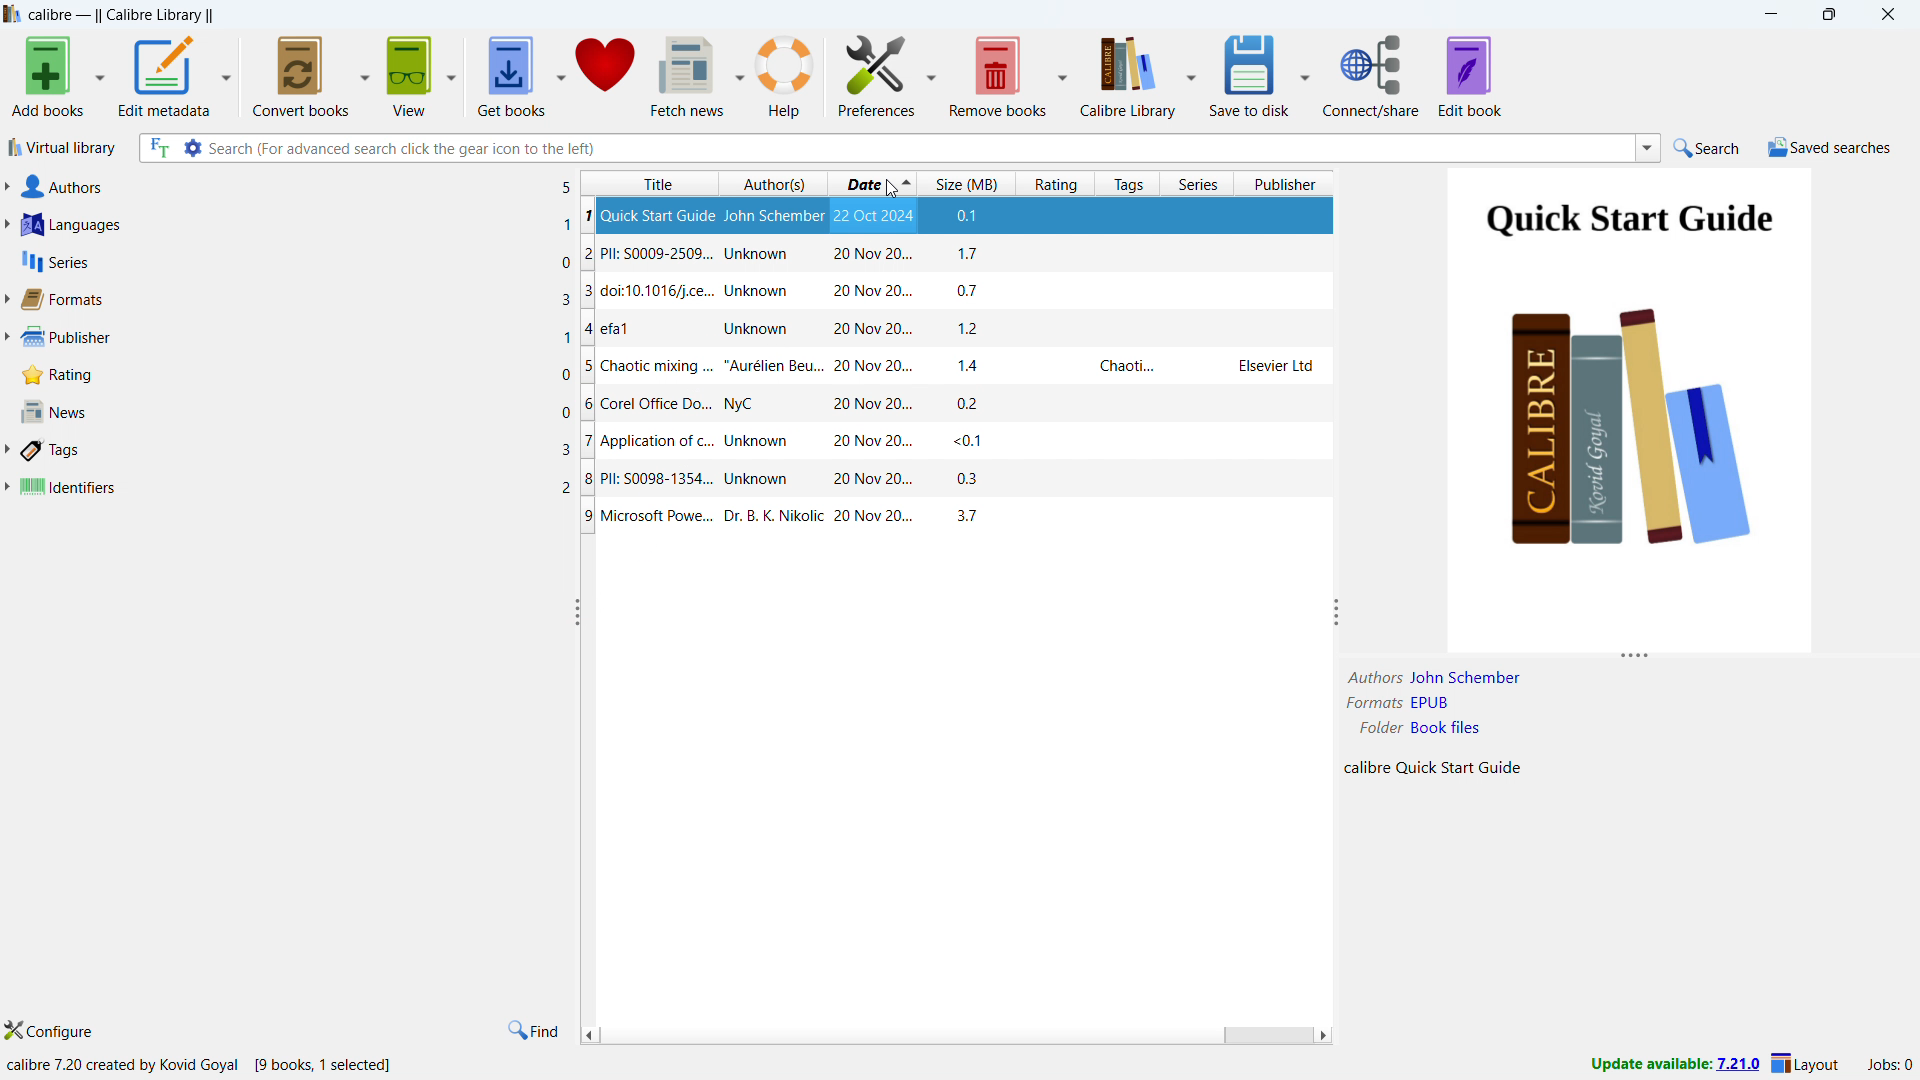 The width and height of the screenshot is (1920, 1080). I want to click on efal, so click(632, 292).